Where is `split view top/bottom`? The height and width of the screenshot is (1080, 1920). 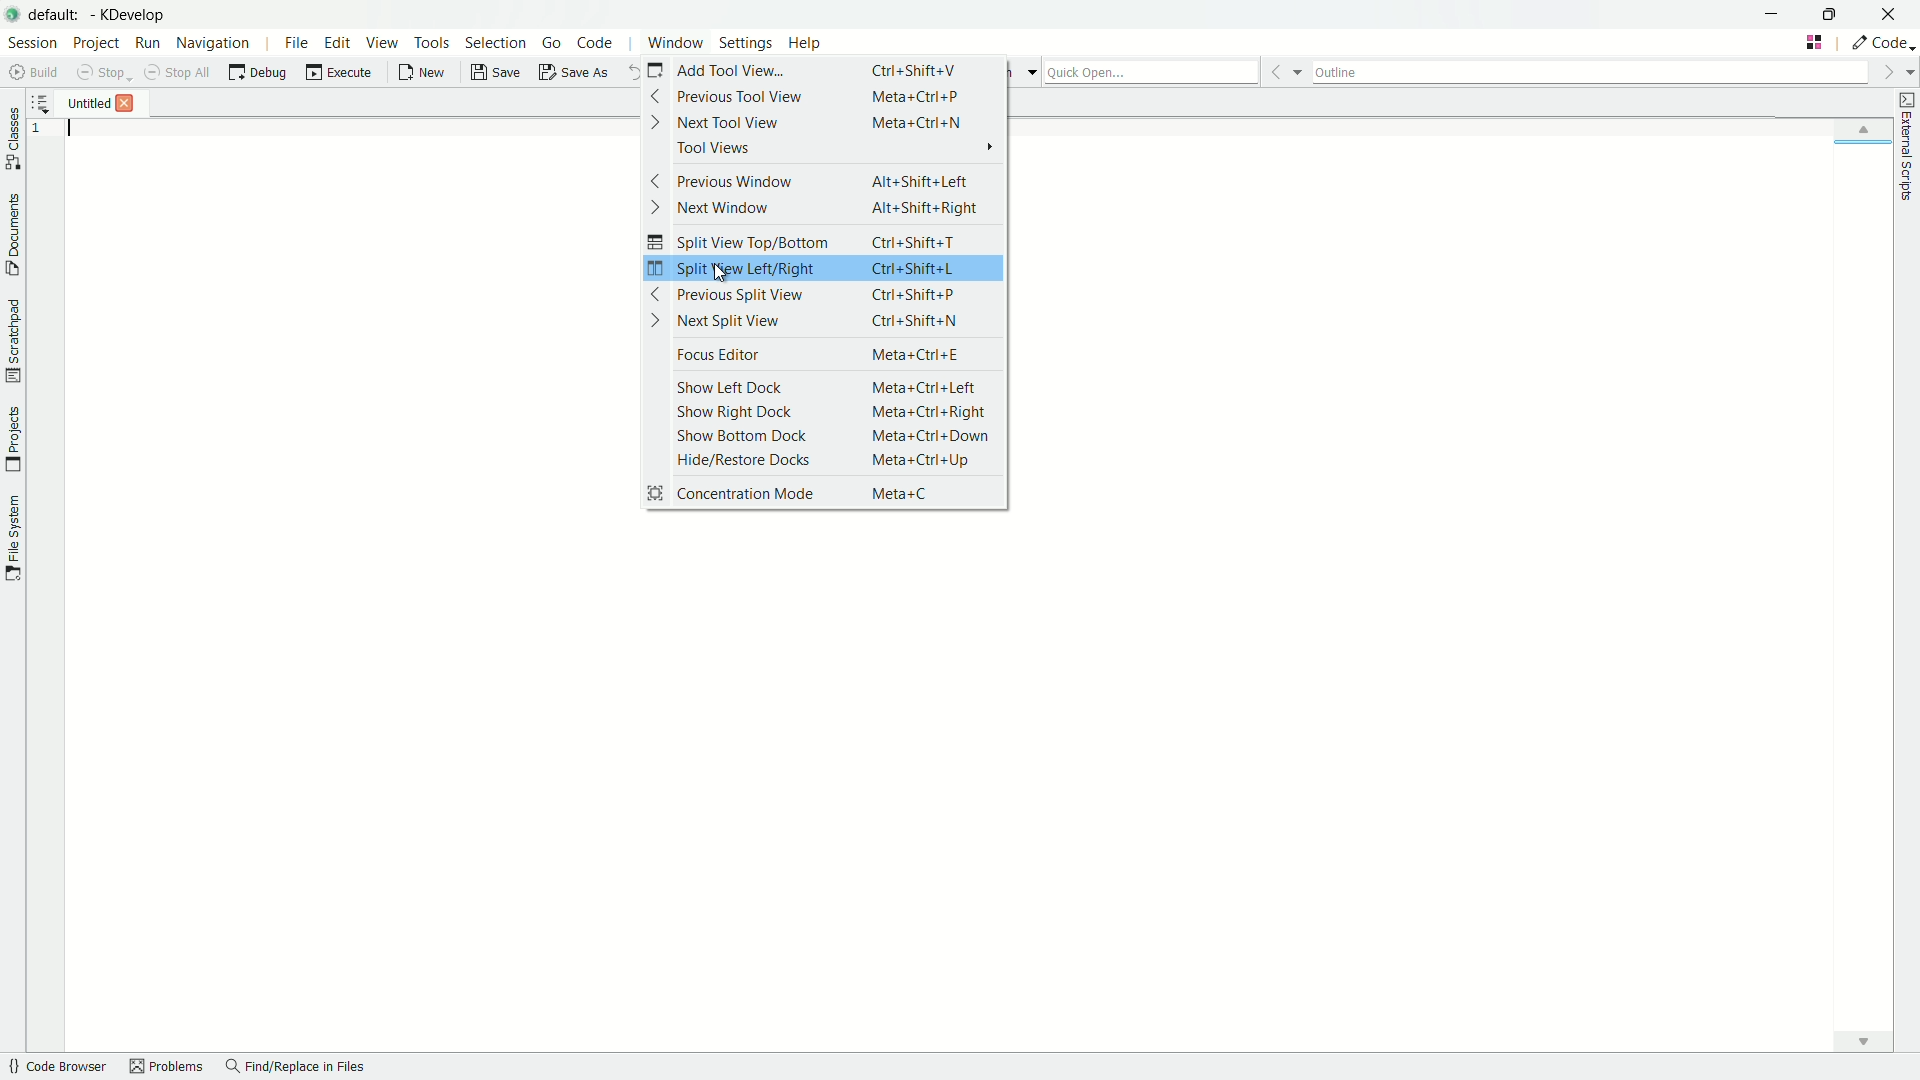 split view top/bottom is located at coordinates (741, 240).